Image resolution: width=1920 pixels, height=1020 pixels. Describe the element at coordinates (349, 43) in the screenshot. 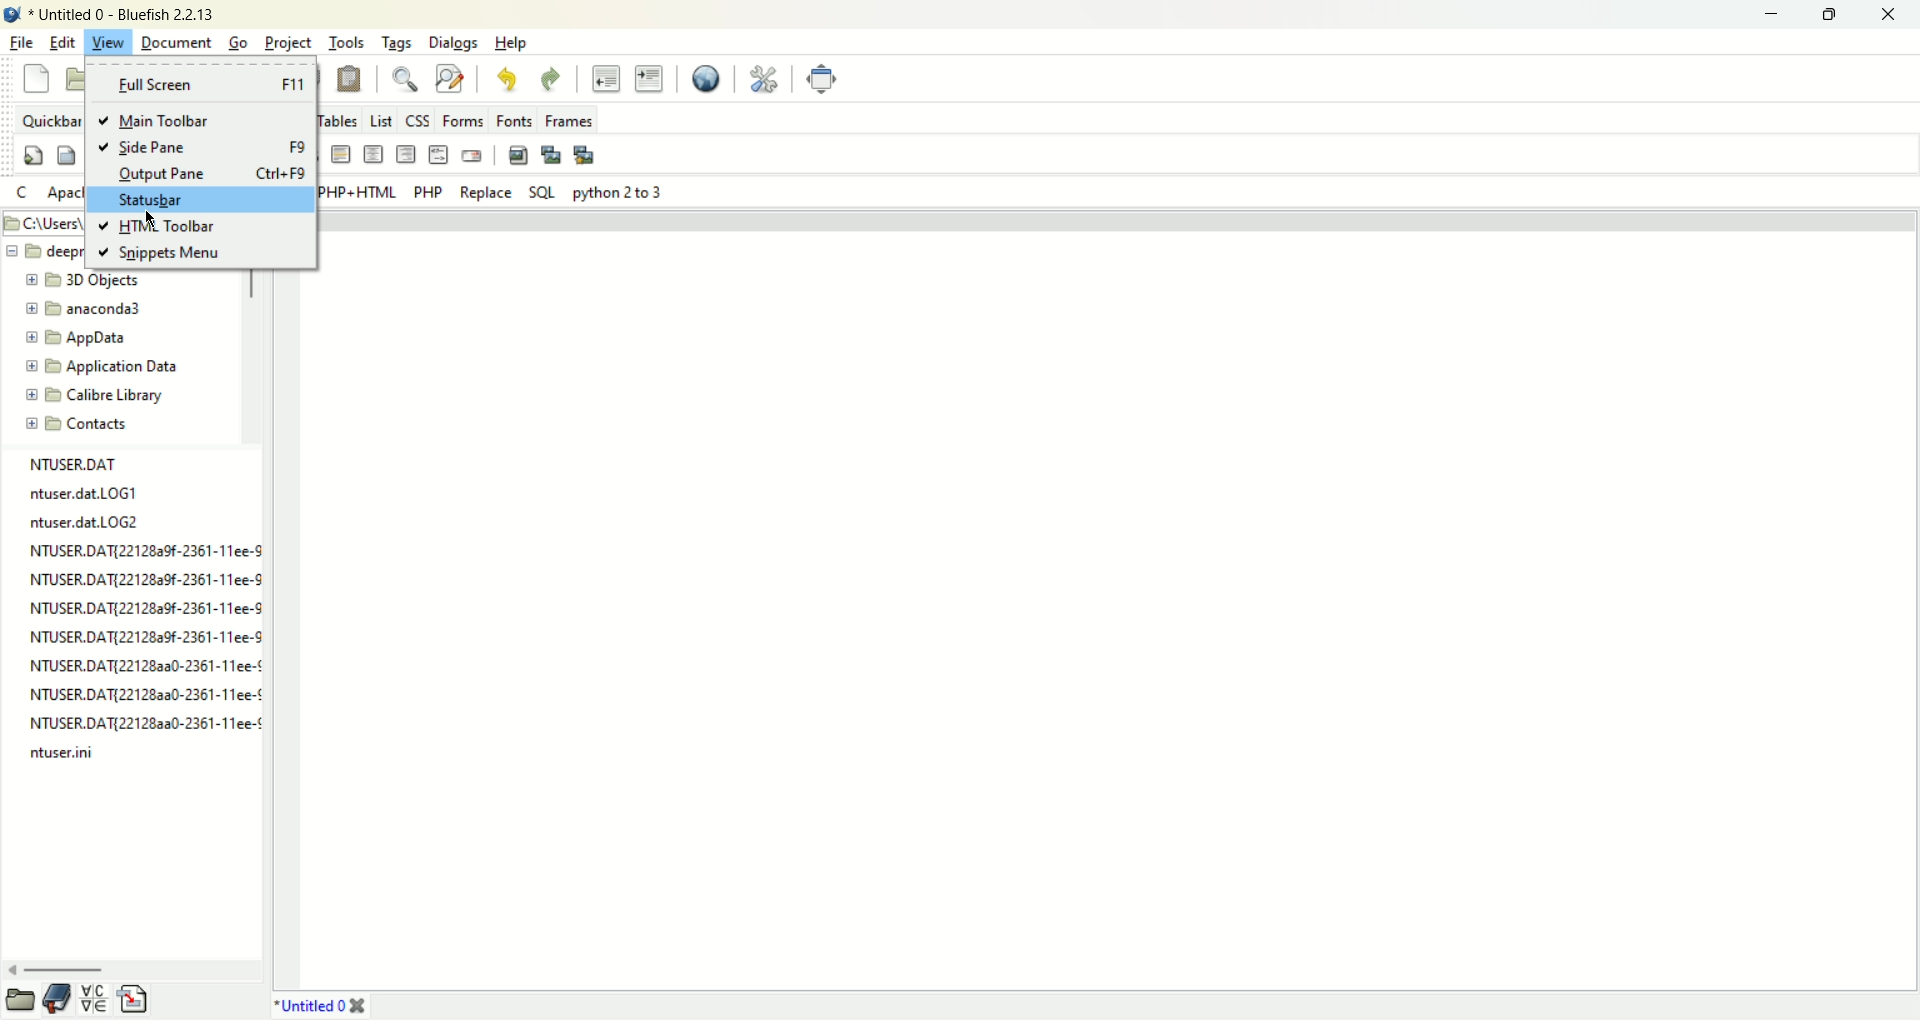

I see `tools` at that location.